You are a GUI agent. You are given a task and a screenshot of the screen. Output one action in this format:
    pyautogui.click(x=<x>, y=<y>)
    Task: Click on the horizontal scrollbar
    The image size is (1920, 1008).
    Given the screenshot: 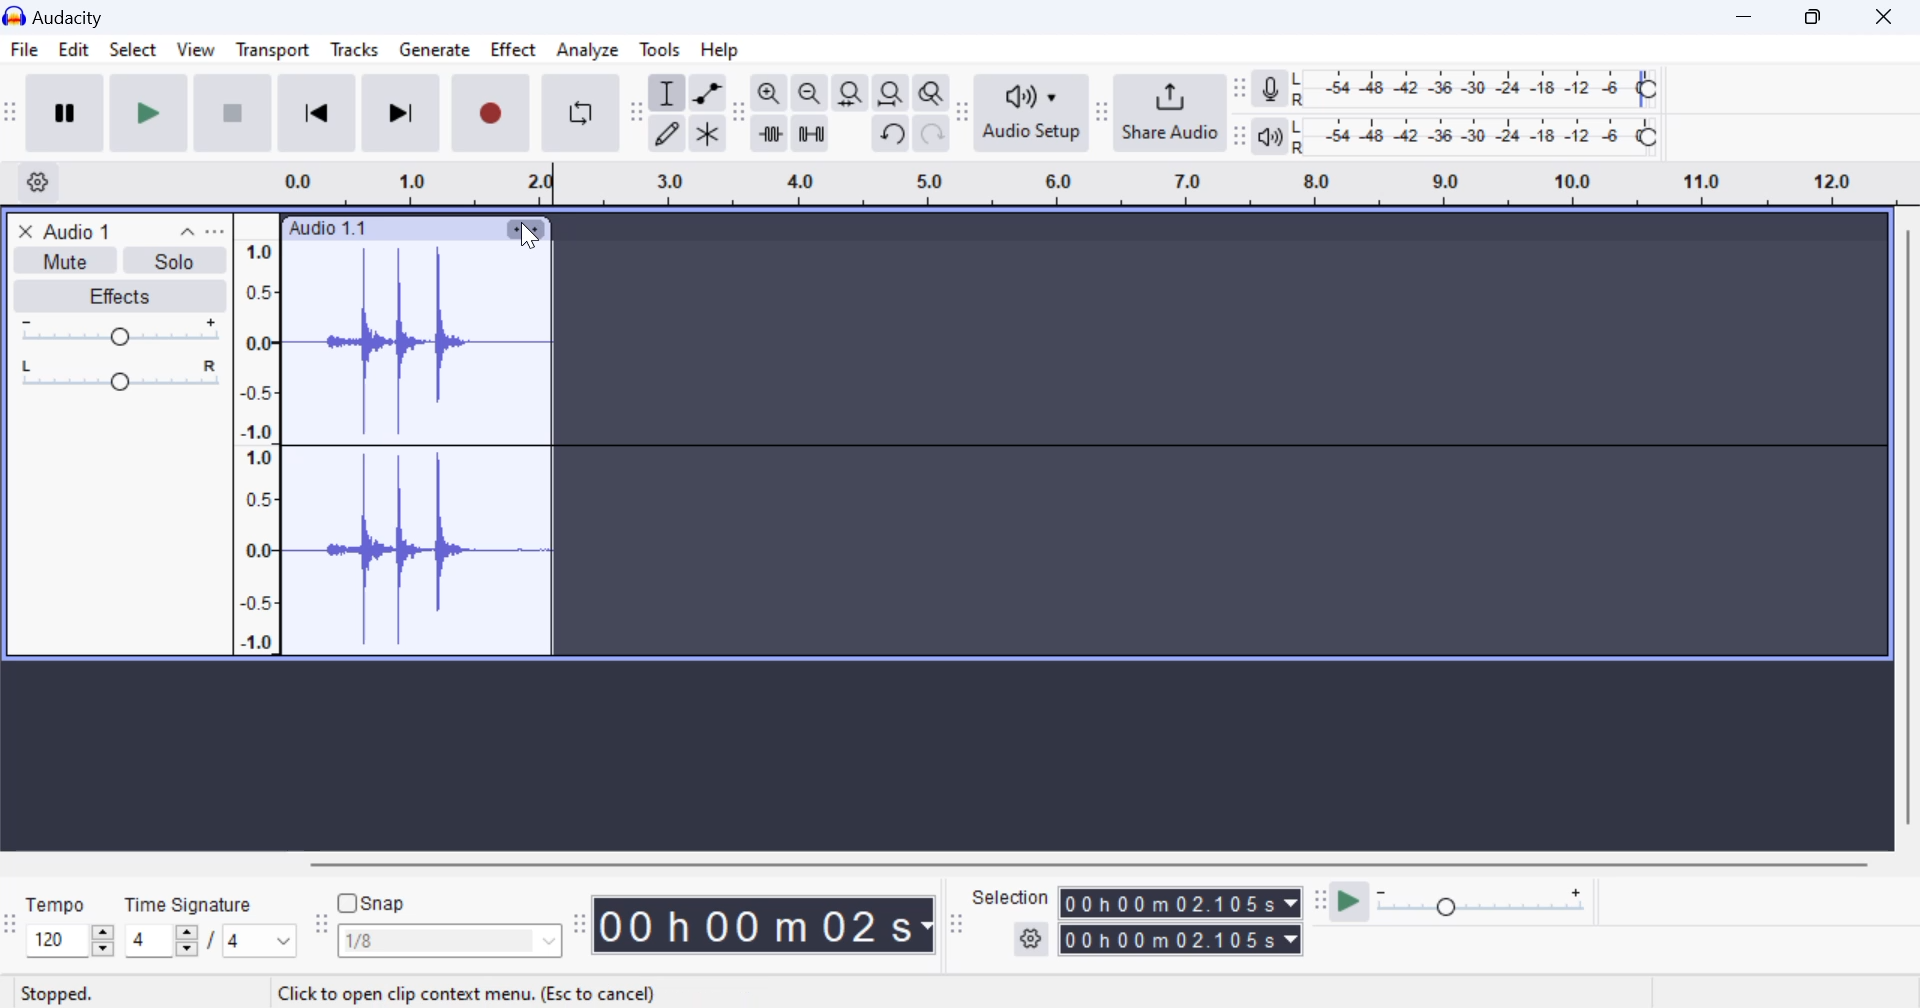 What is the action you would take?
    pyautogui.click(x=1108, y=861)
    